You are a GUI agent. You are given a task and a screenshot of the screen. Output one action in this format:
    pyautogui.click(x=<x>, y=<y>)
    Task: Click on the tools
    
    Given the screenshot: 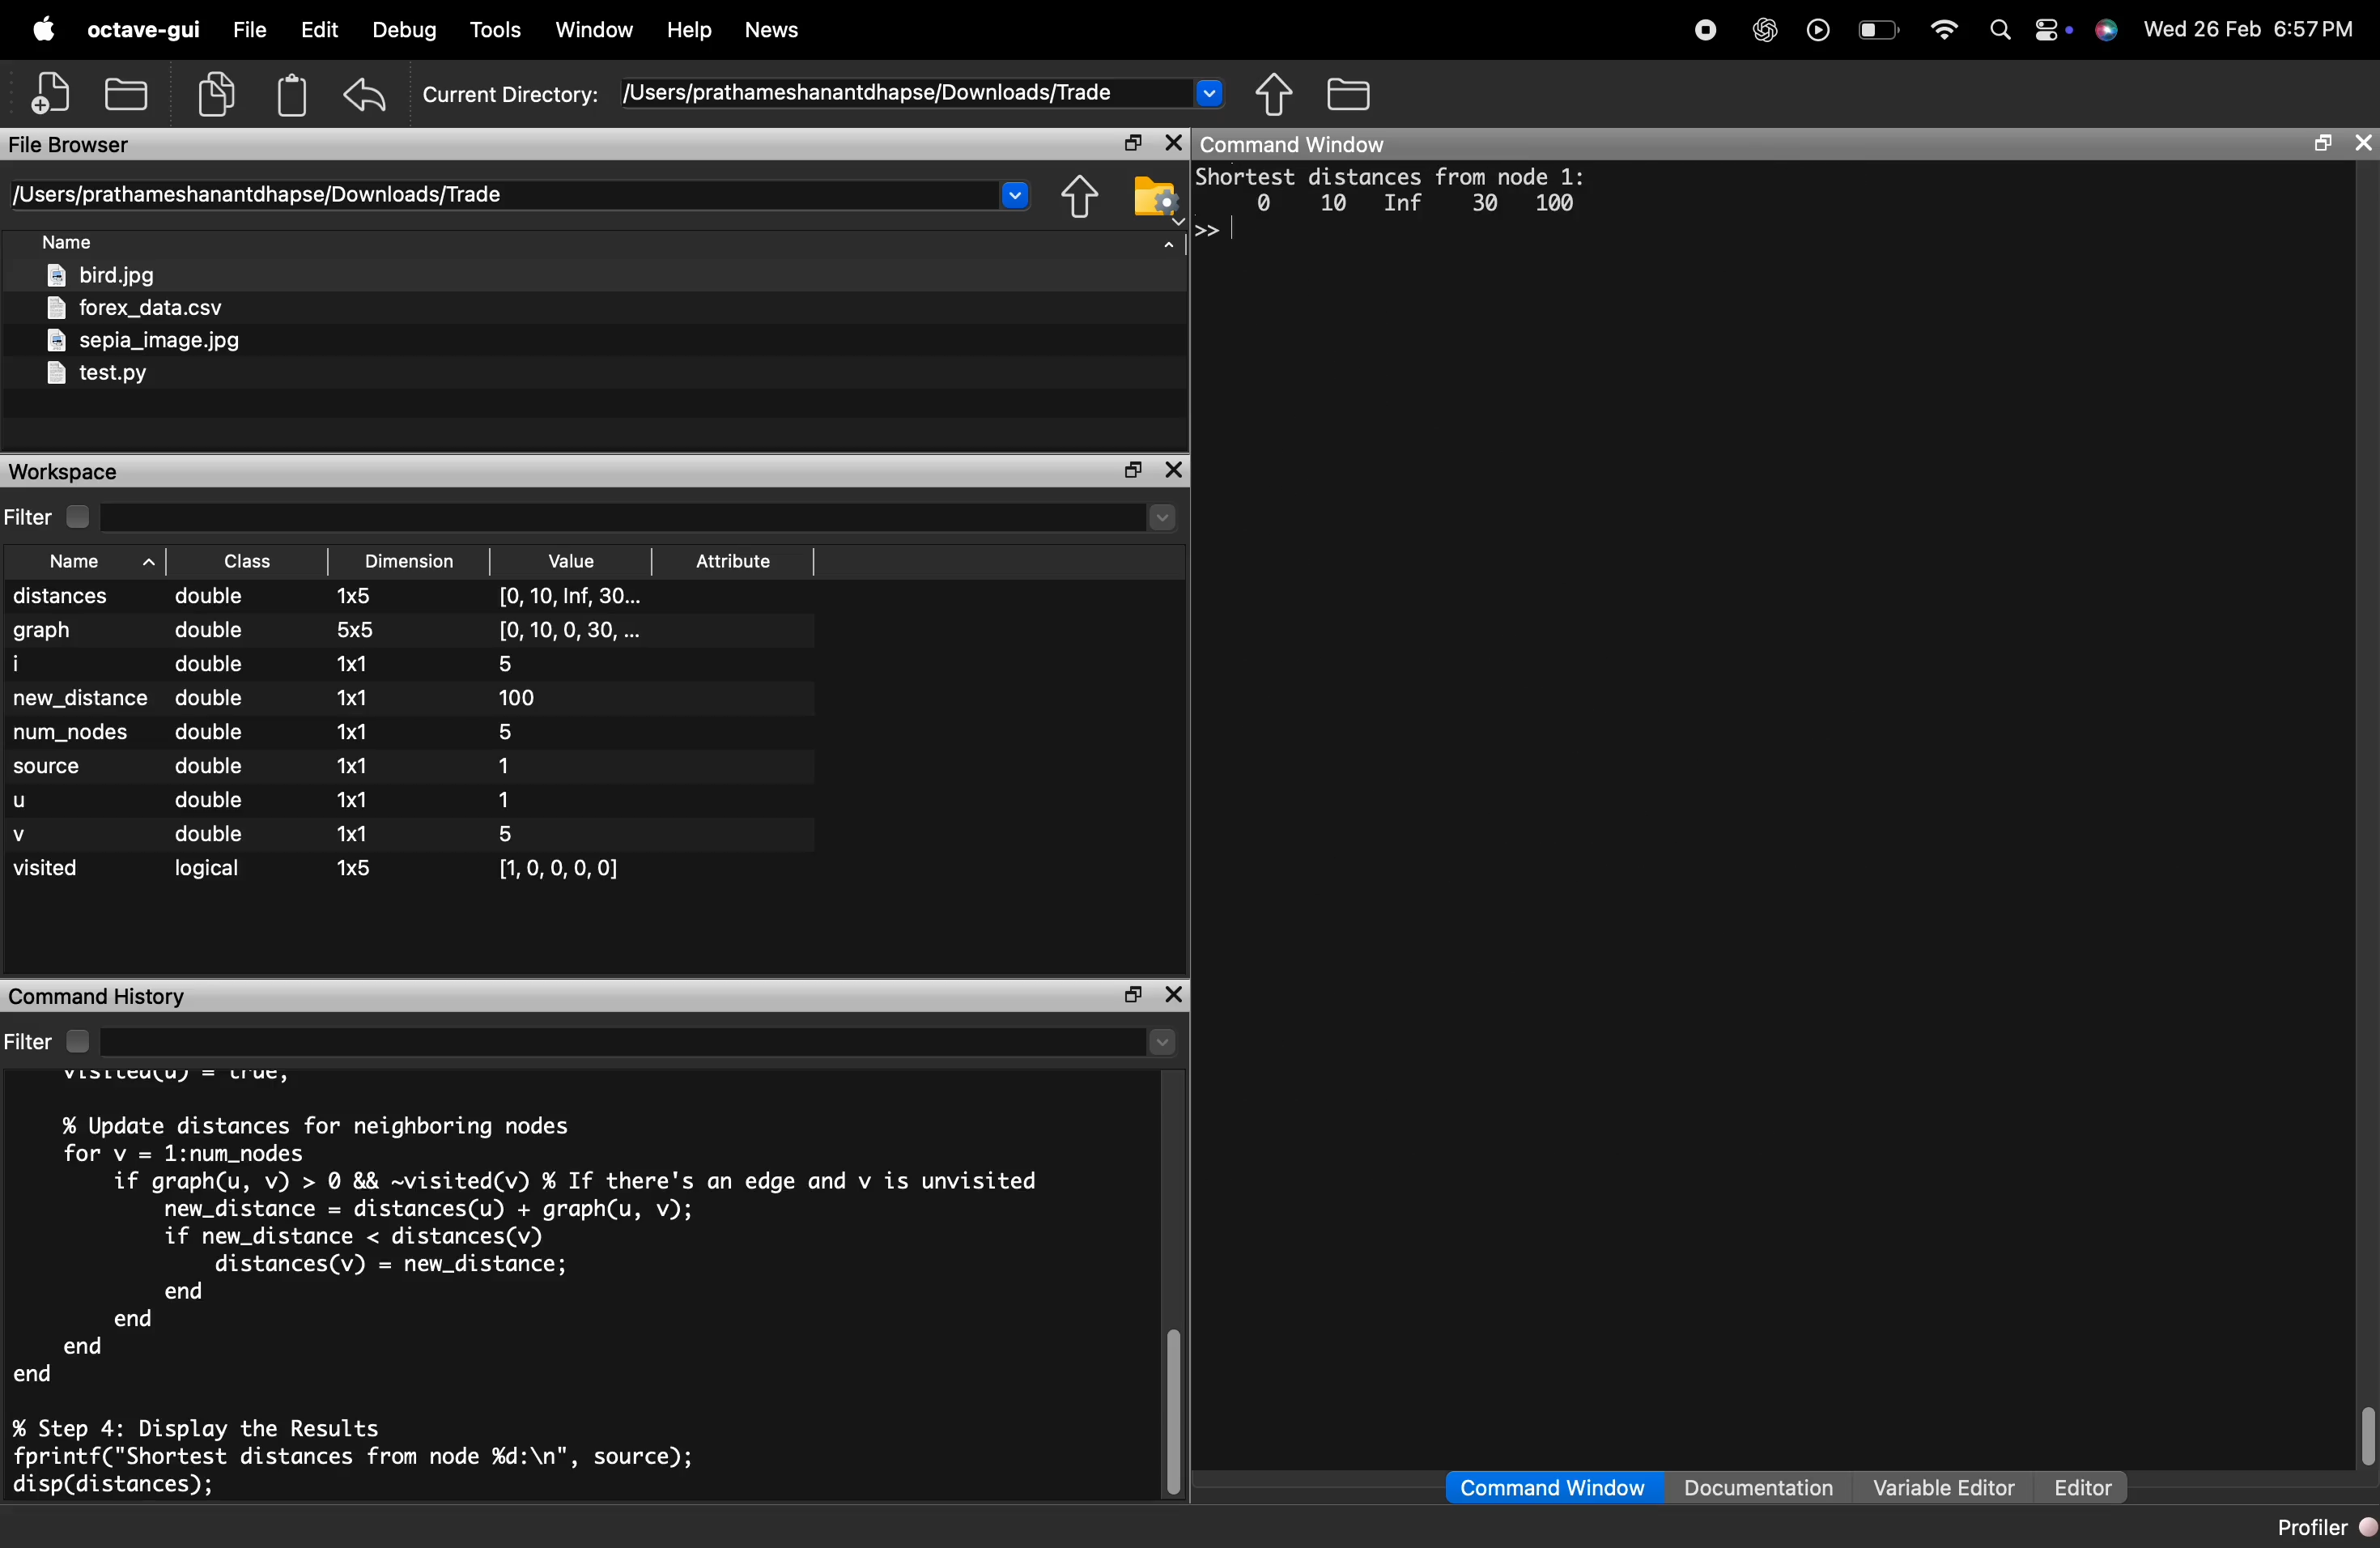 What is the action you would take?
    pyautogui.click(x=499, y=29)
    